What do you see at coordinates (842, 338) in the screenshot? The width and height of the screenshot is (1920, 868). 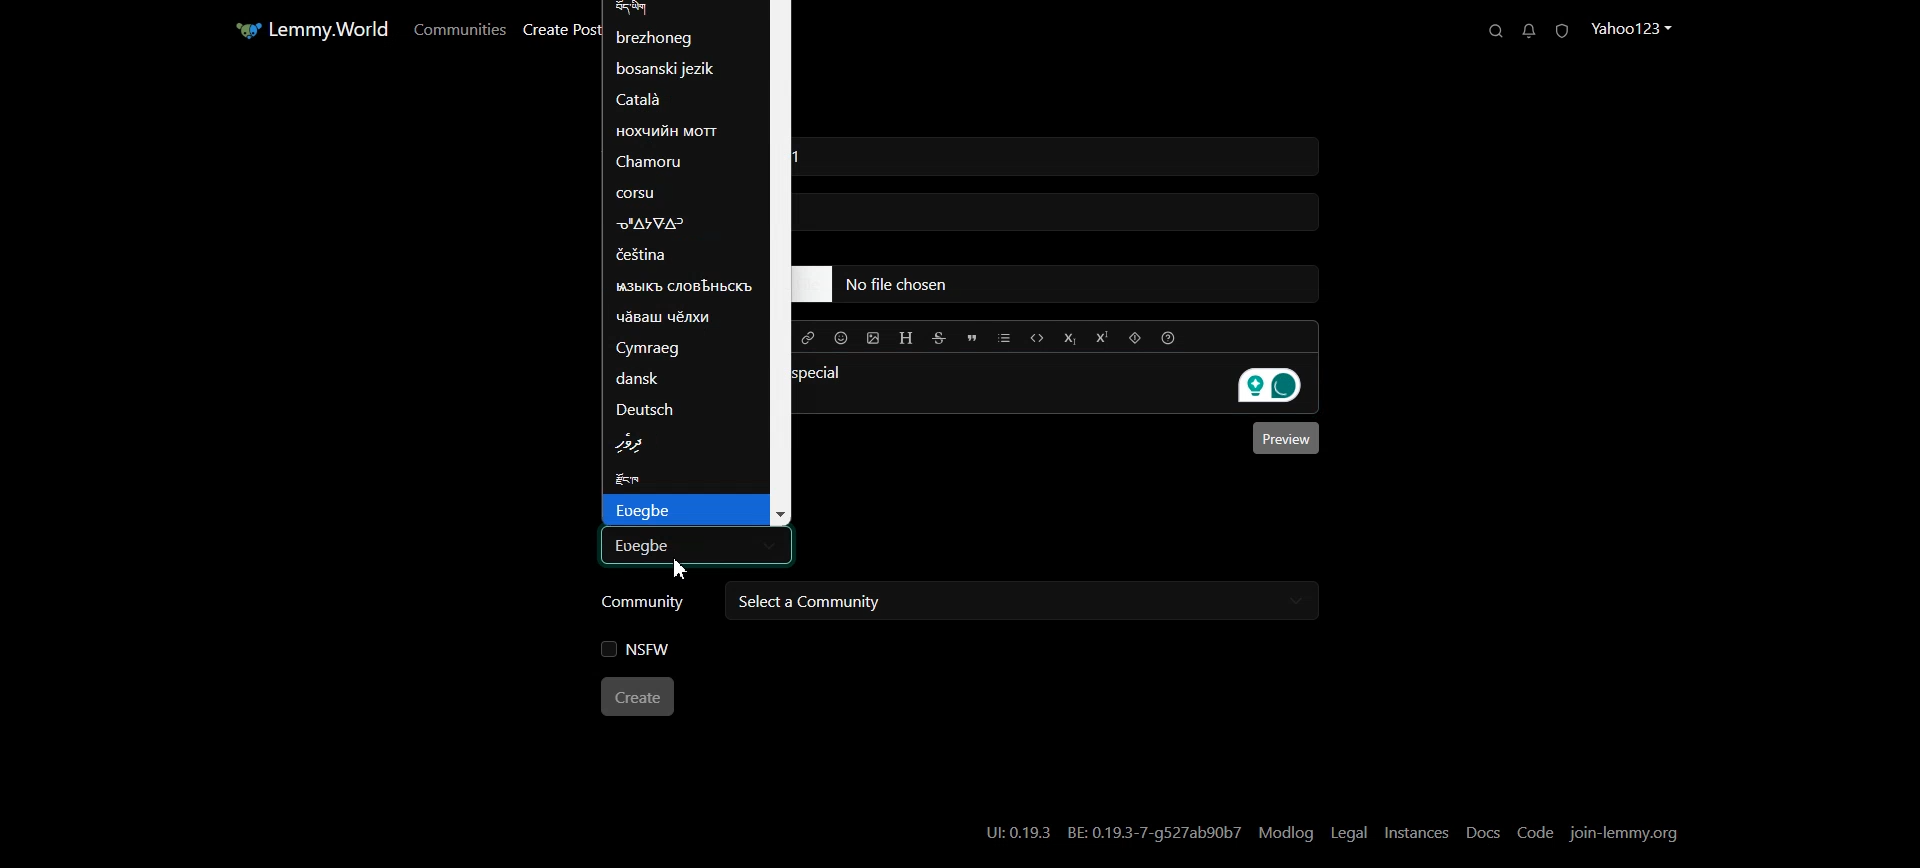 I see `Insert Emoji` at bounding box center [842, 338].